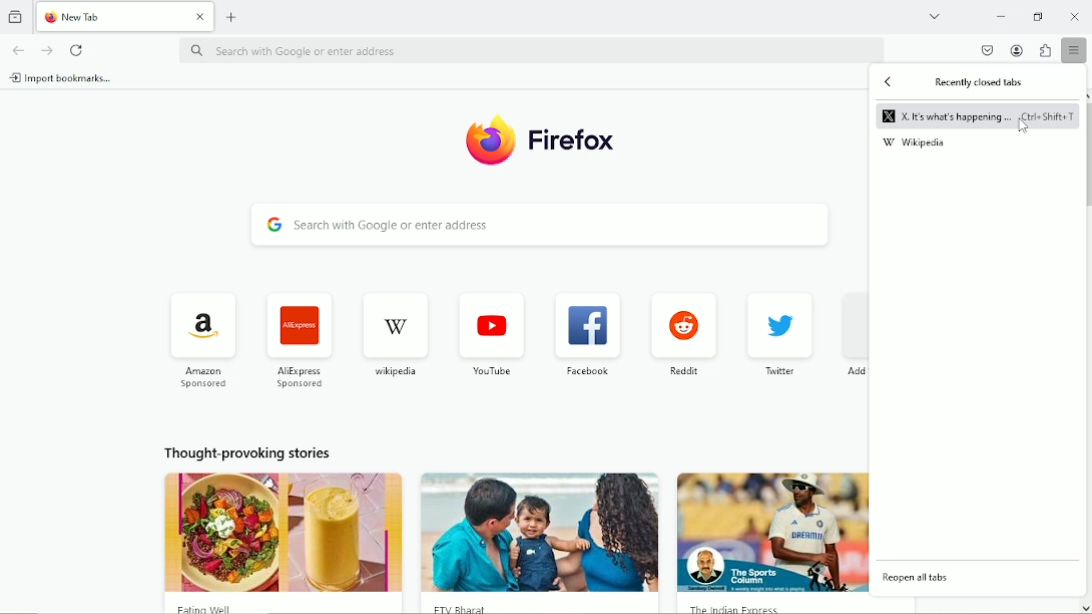 The image size is (1092, 614). Describe the element at coordinates (683, 373) in the screenshot. I see `reddit` at that location.